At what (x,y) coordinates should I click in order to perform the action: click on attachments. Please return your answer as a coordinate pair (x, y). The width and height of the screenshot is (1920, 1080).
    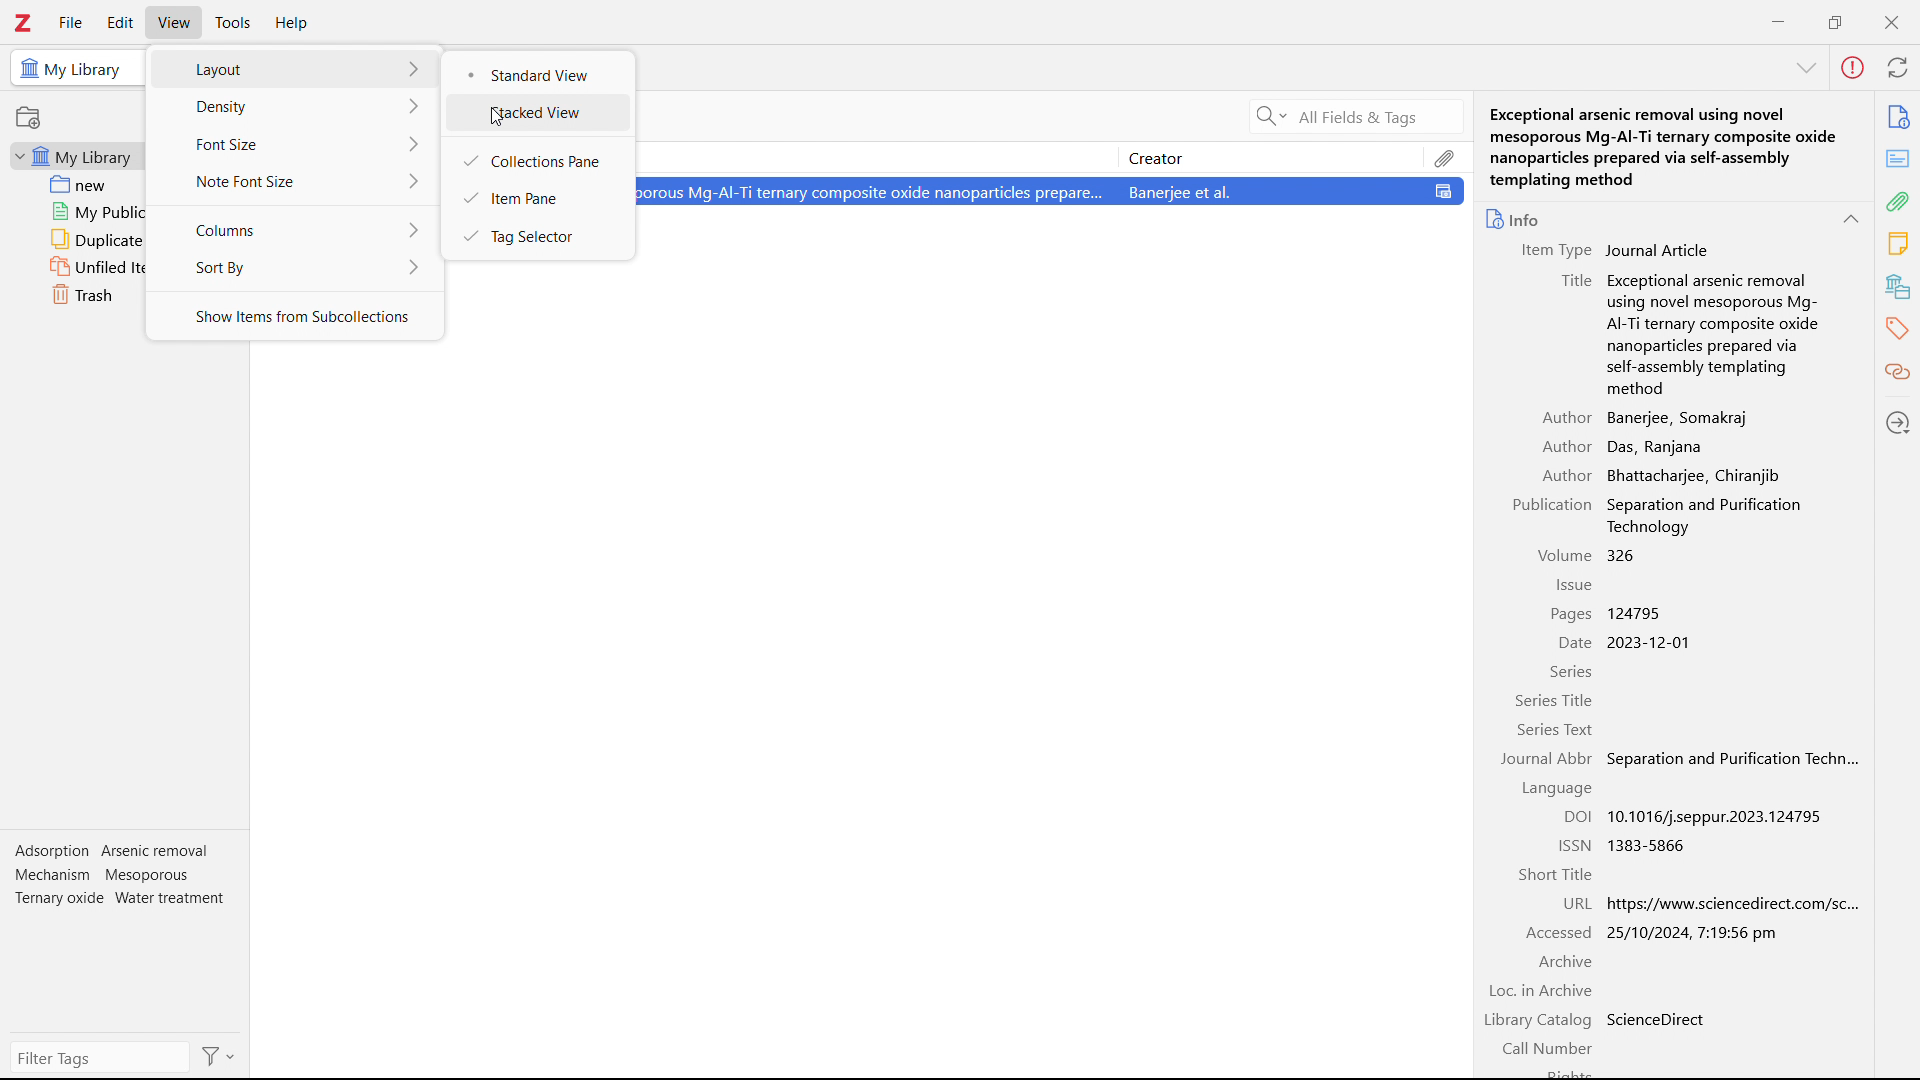
    Looking at the image, I should click on (1898, 202).